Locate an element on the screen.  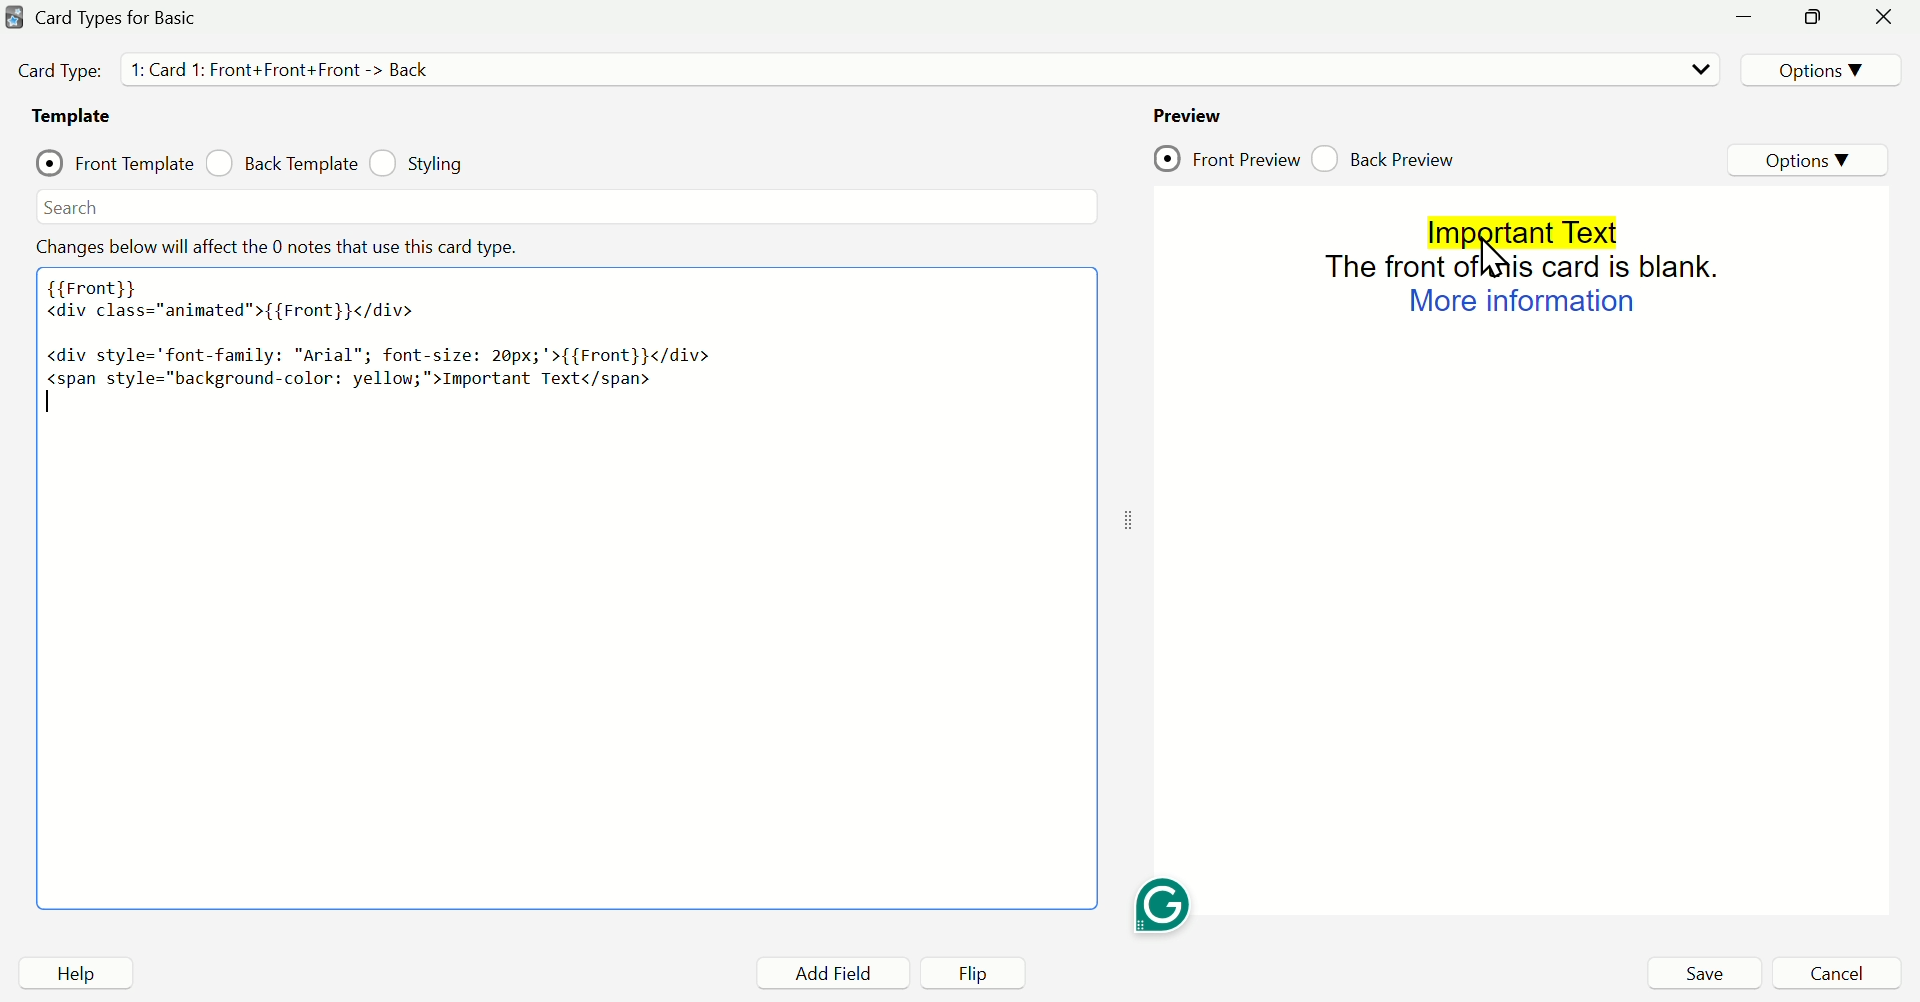
check Styling is located at coordinates (424, 165).